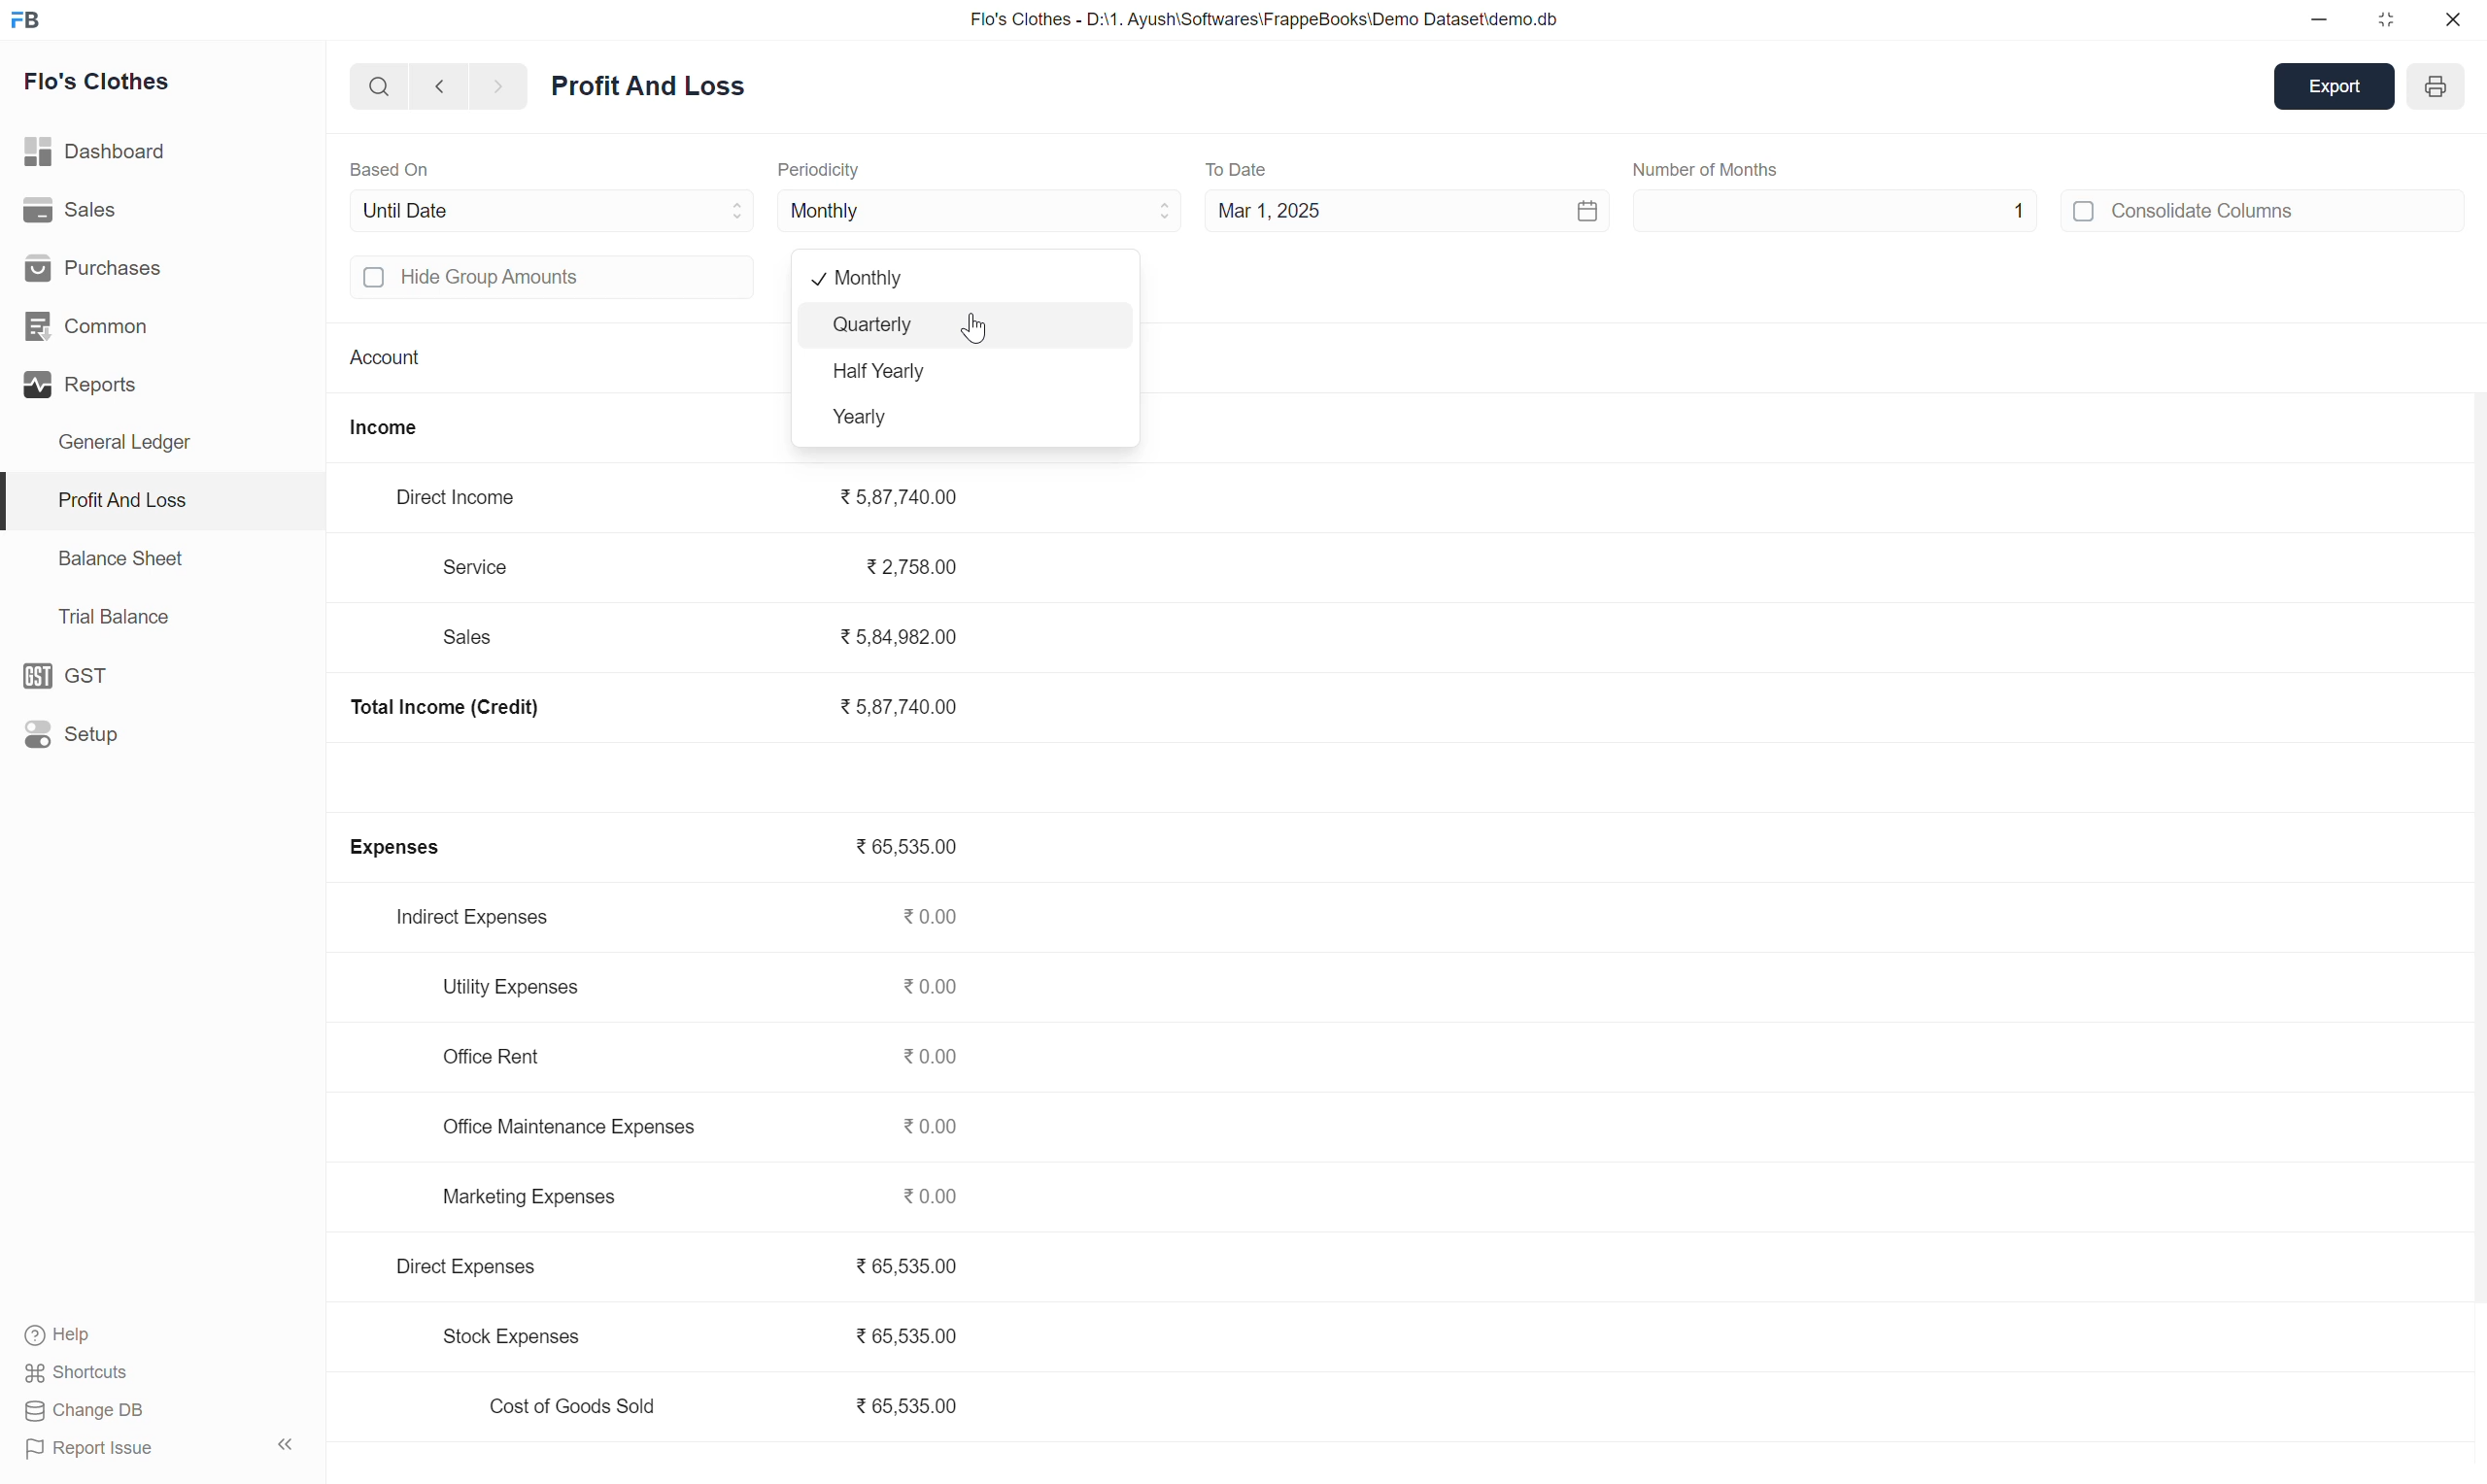 Image resolution: width=2487 pixels, height=1484 pixels. What do you see at coordinates (2316, 21) in the screenshot?
I see `minimize` at bounding box center [2316, 21].